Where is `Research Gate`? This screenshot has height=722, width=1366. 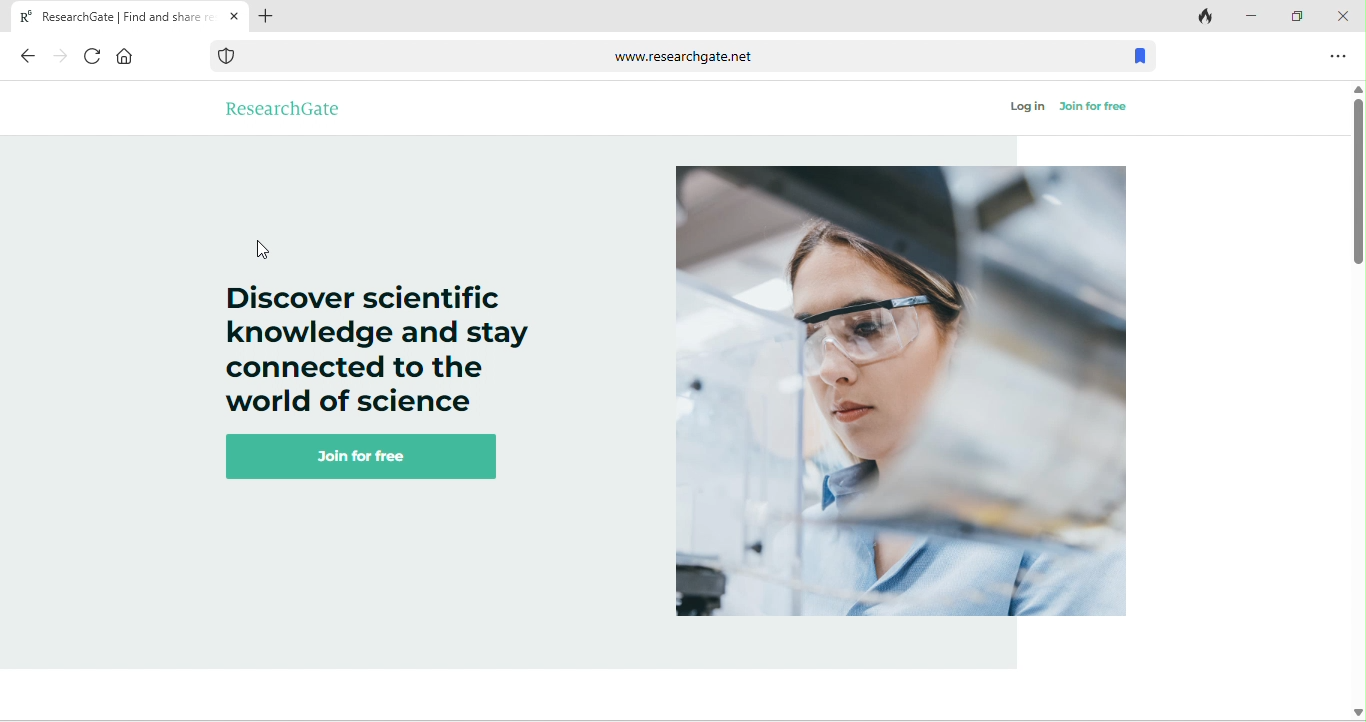
Research Gate is located at coordinates (127, 15).